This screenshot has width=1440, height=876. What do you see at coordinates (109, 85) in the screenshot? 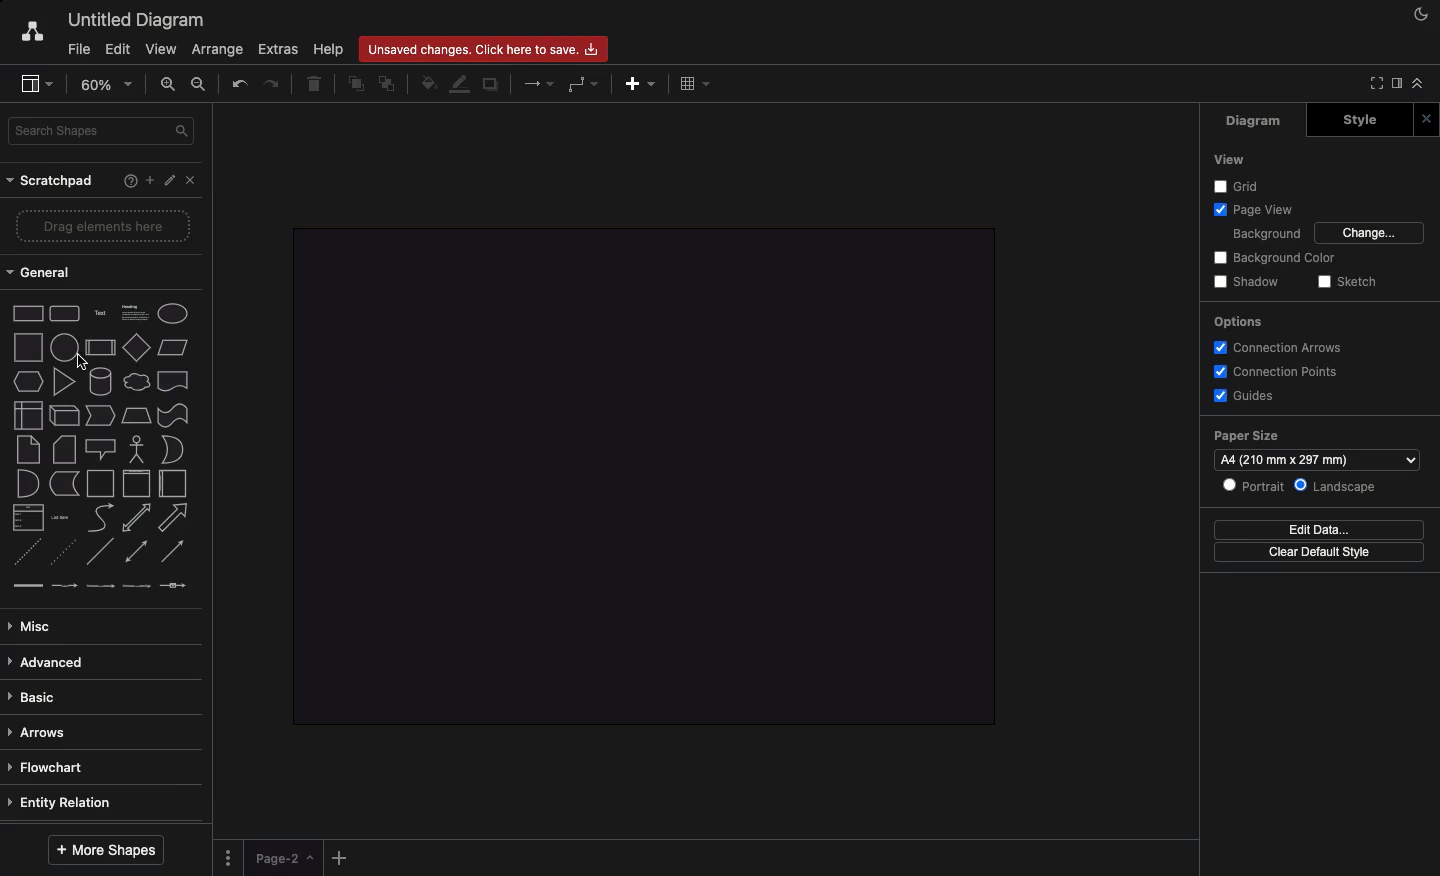
I see `Zoom` at bounding box center [109, 85].